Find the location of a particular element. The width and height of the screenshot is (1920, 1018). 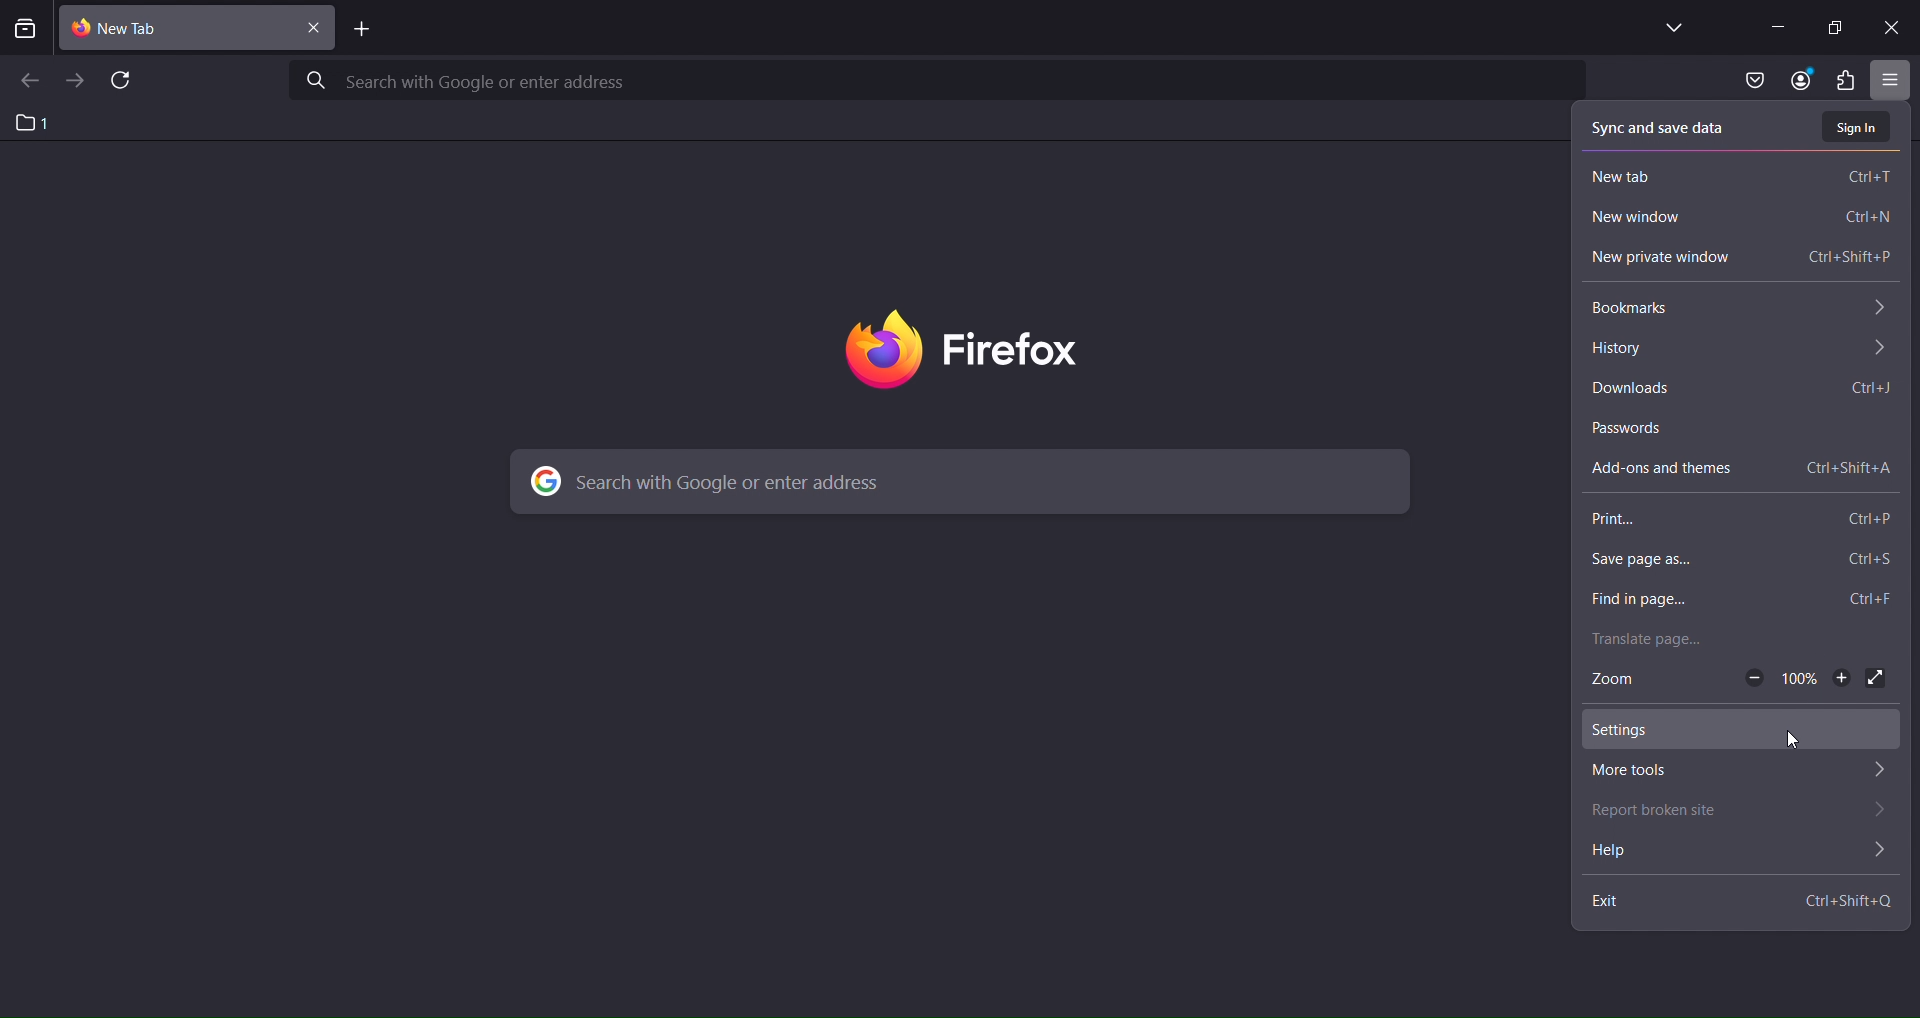

minimze is located at coordinates (1775, 26).